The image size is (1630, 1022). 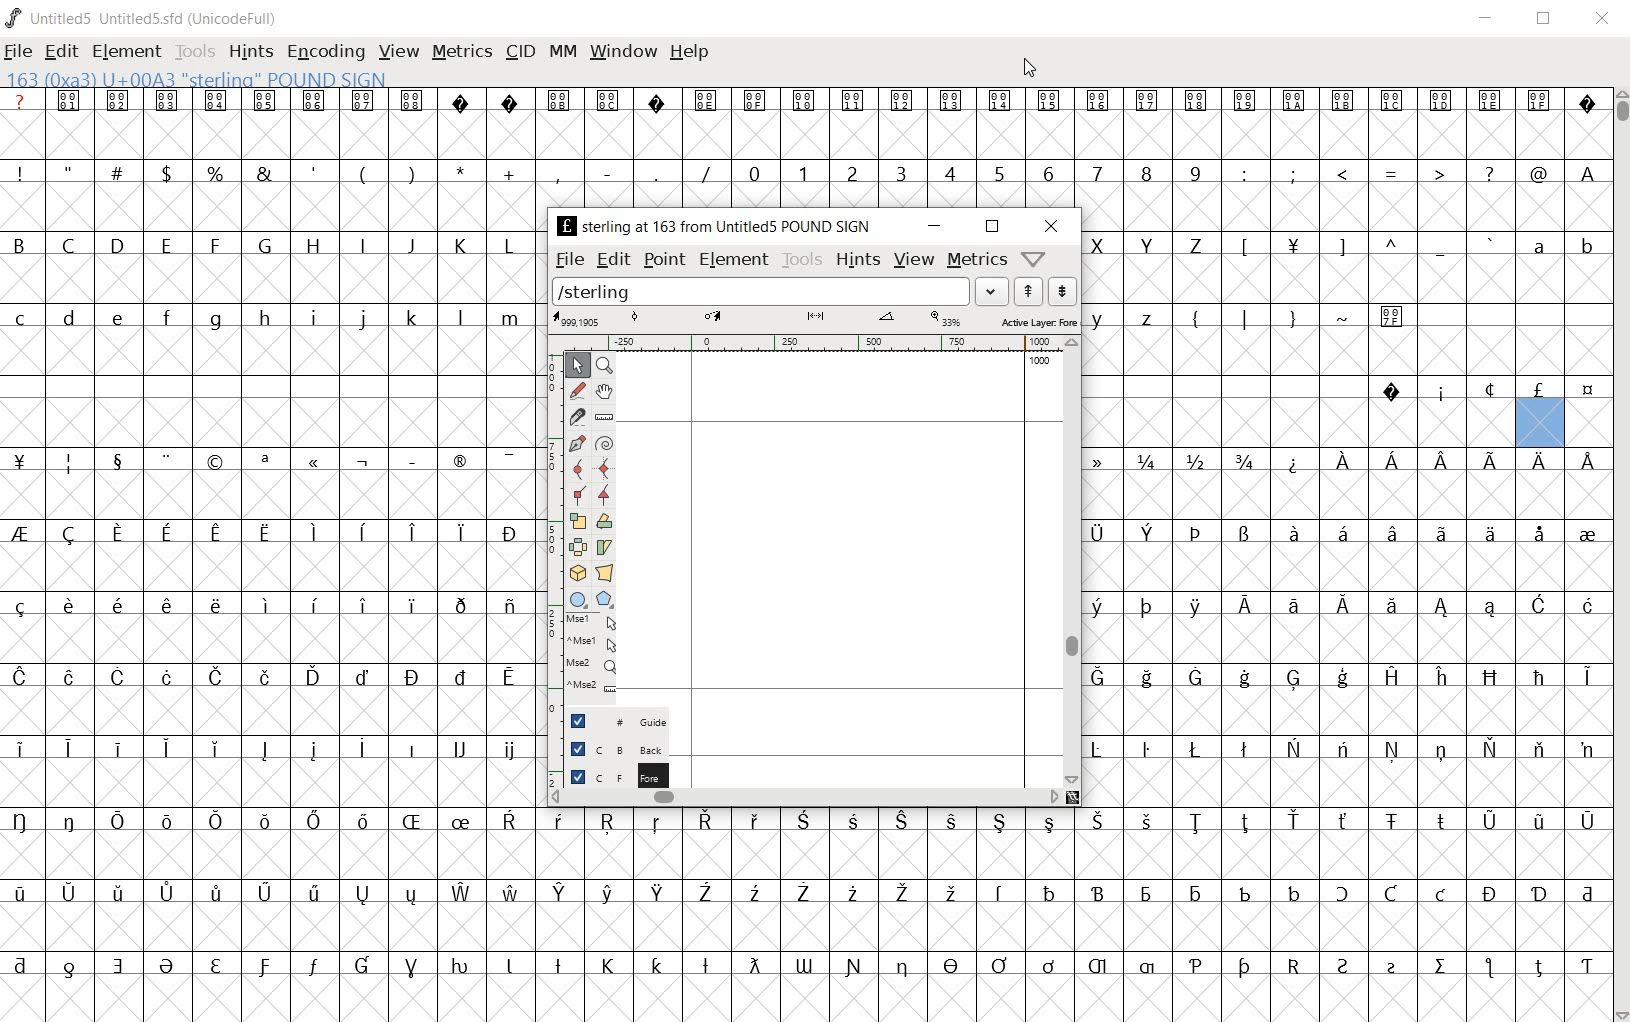 I want to click on tools, so click(x=802, y=259).